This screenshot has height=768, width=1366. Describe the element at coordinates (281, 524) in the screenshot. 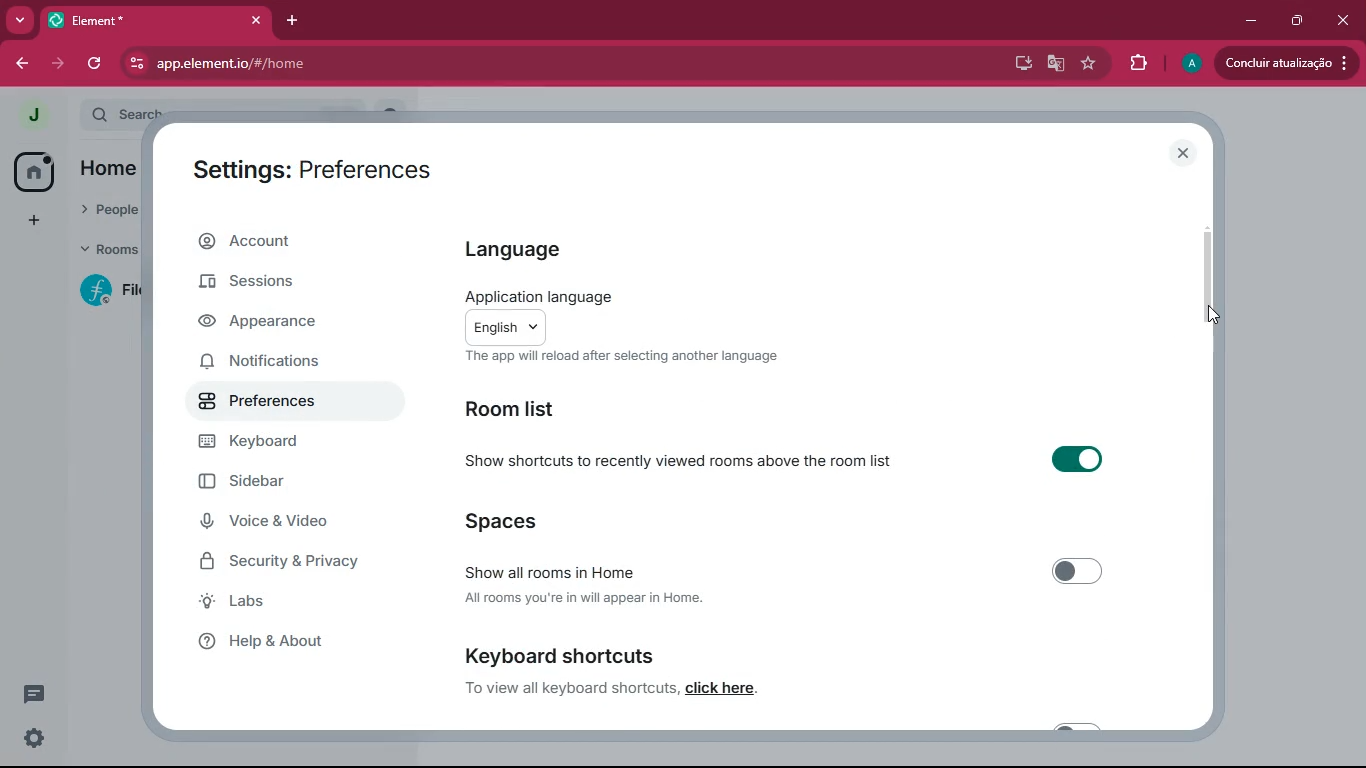

I see `voice & video` at that location.